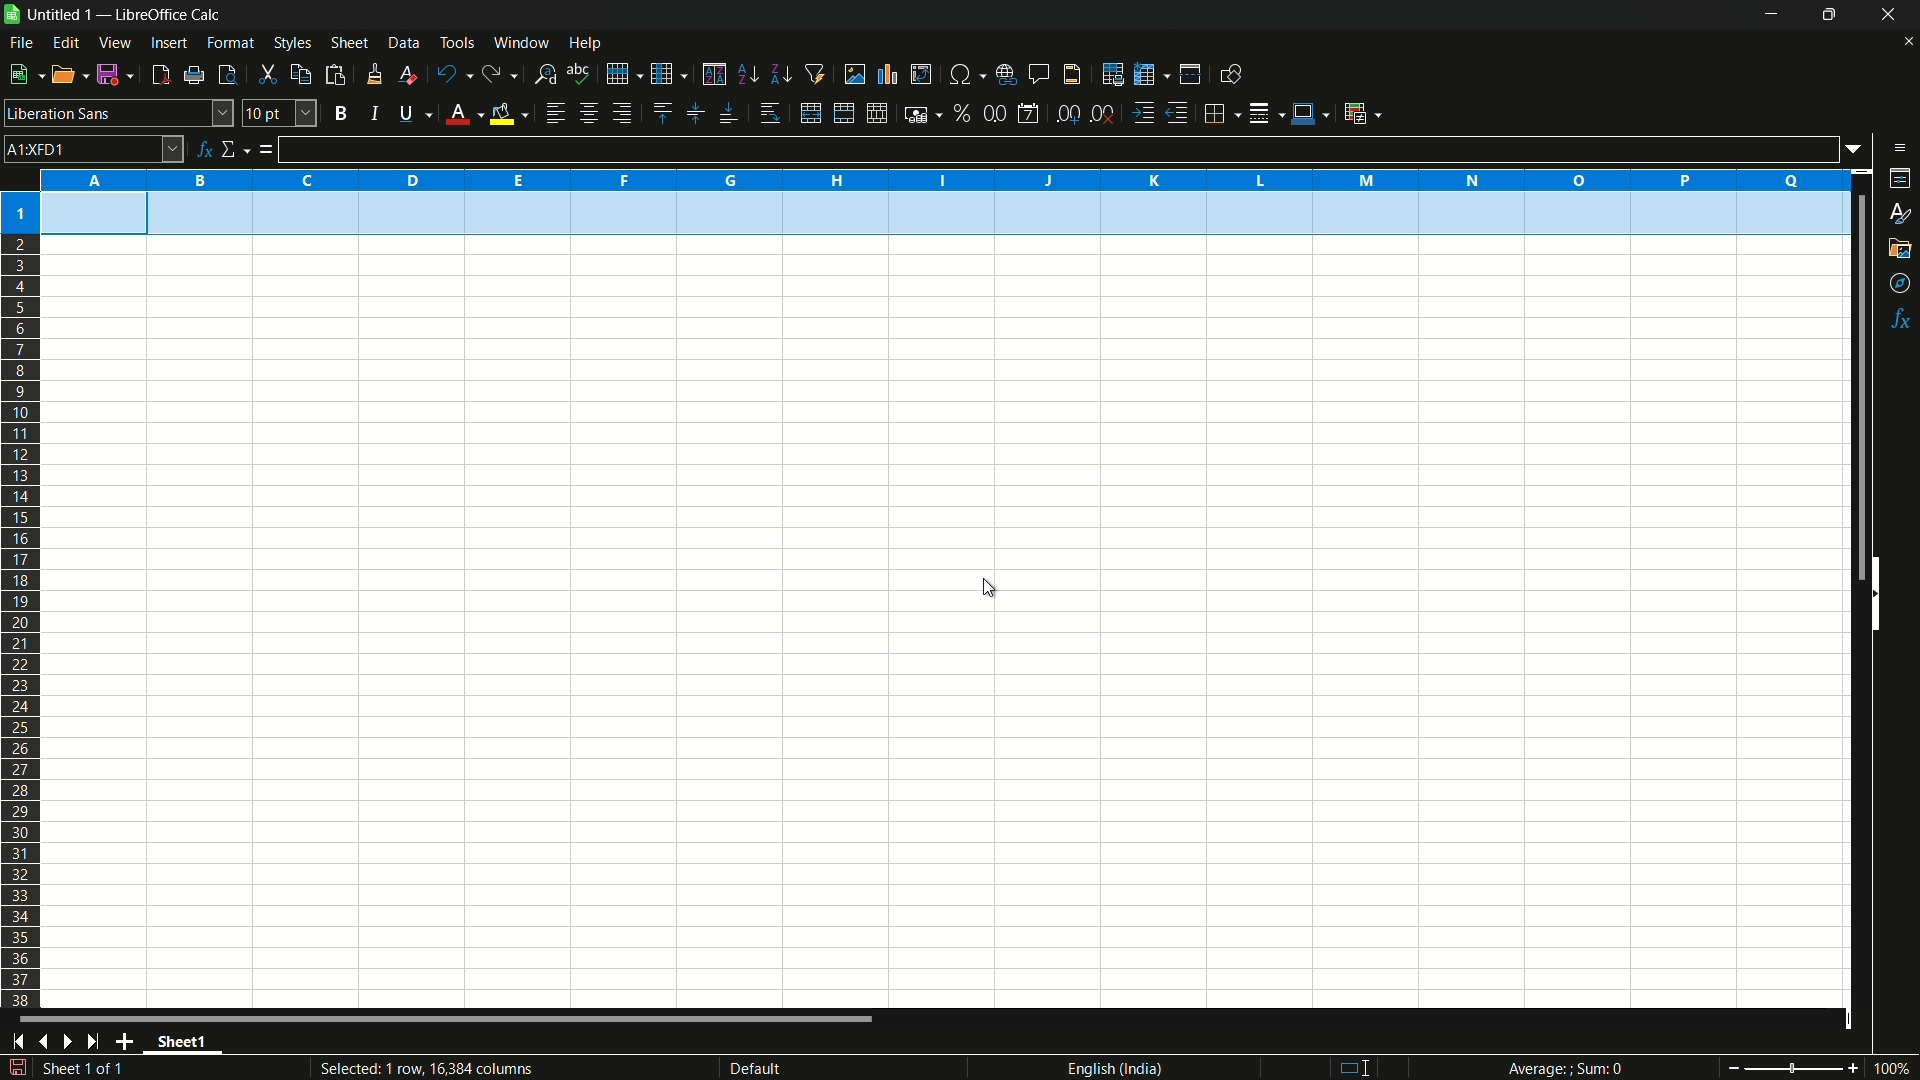  Describe the element at coordinates (72, 1041) in the screenshot. I see `next sheet` at that location.